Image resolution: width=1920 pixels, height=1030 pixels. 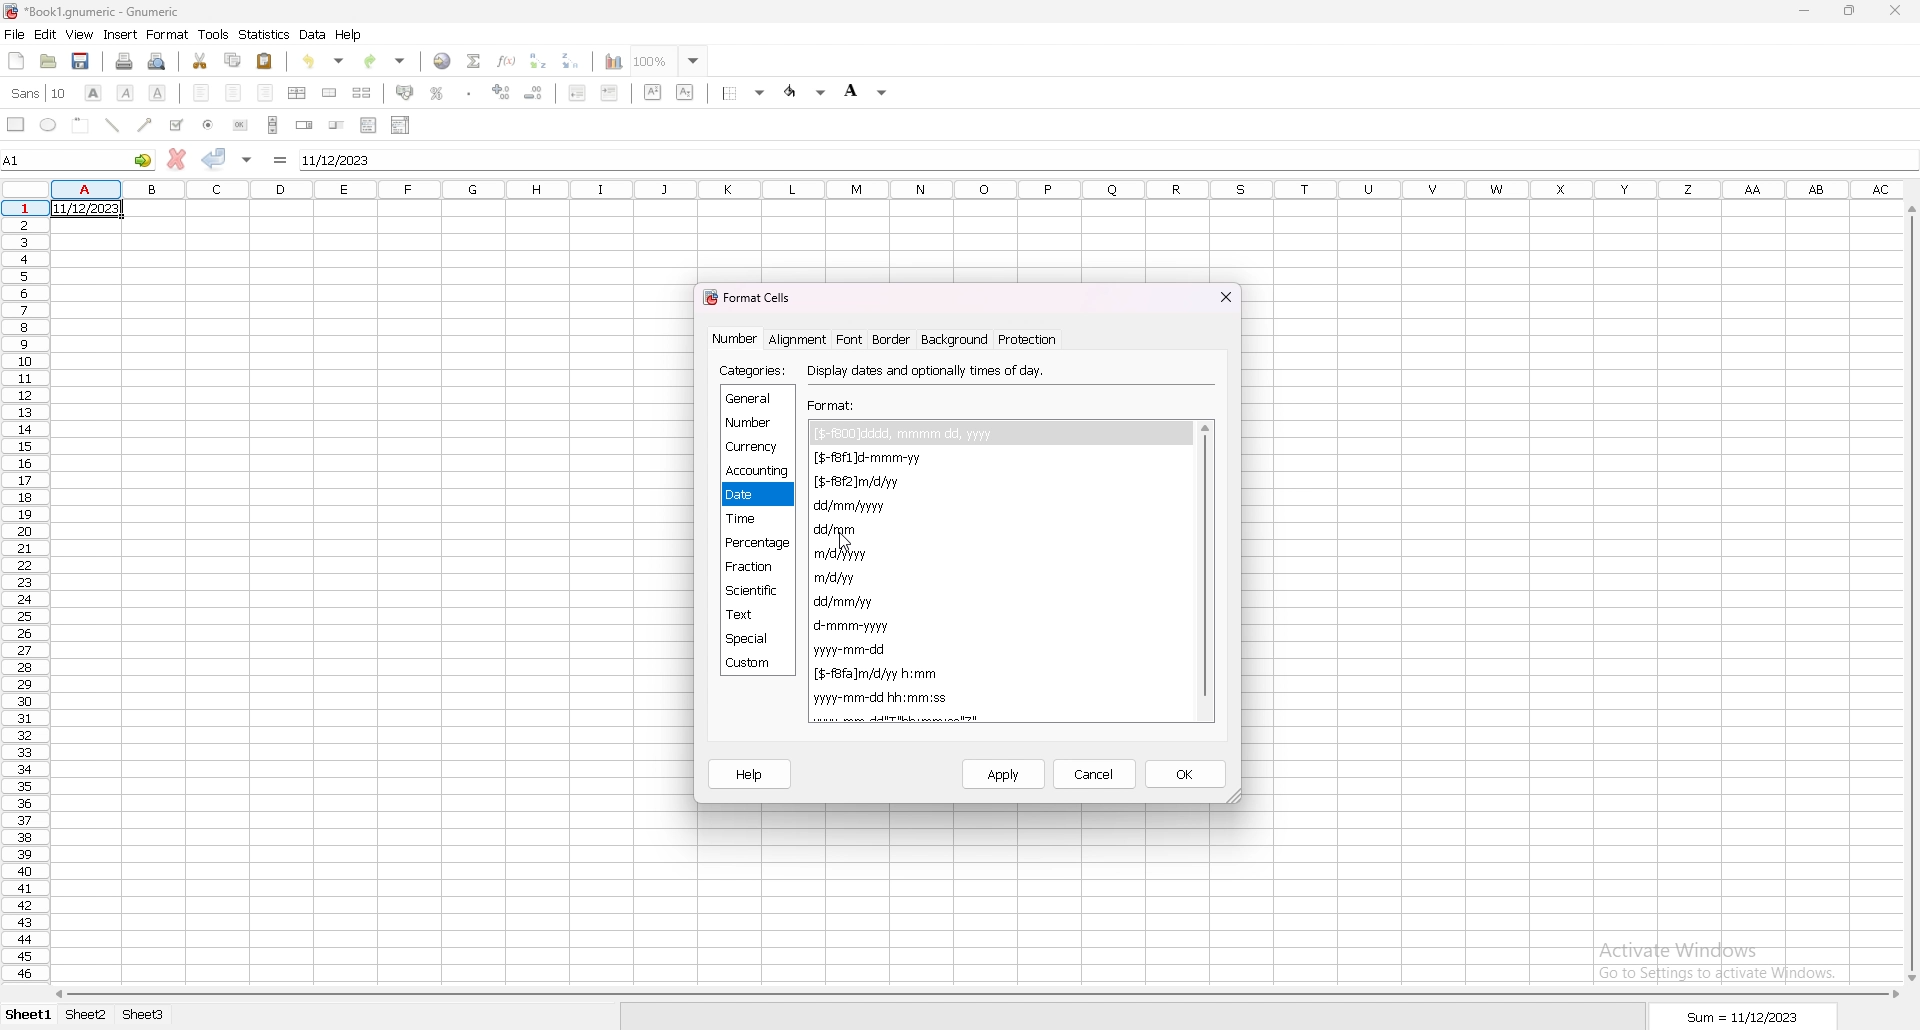 I want to click on time, so click(x=752, y=519).